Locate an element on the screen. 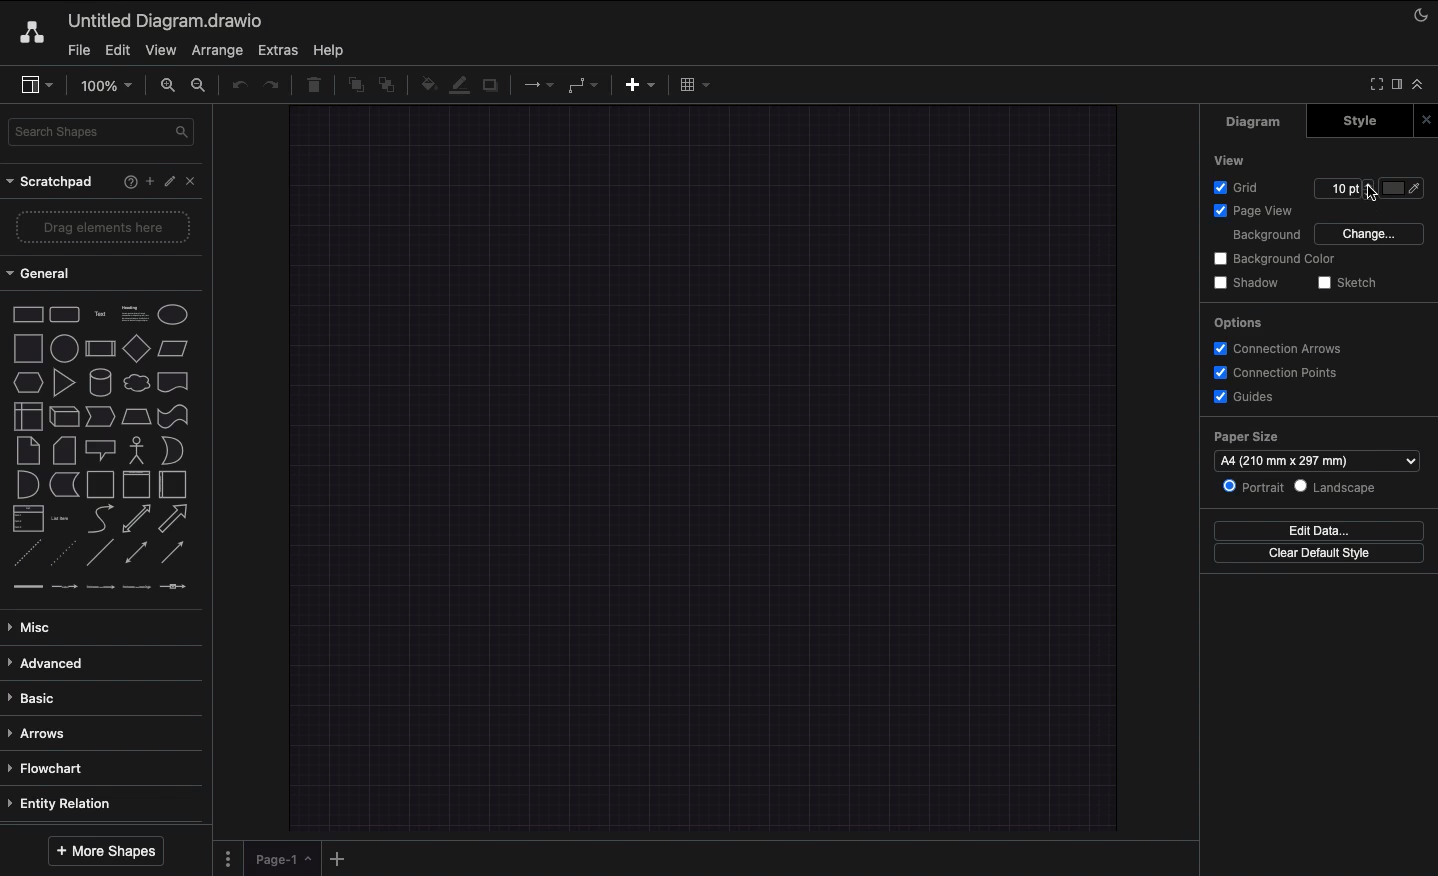  Add is located at coordinates (146, 181).